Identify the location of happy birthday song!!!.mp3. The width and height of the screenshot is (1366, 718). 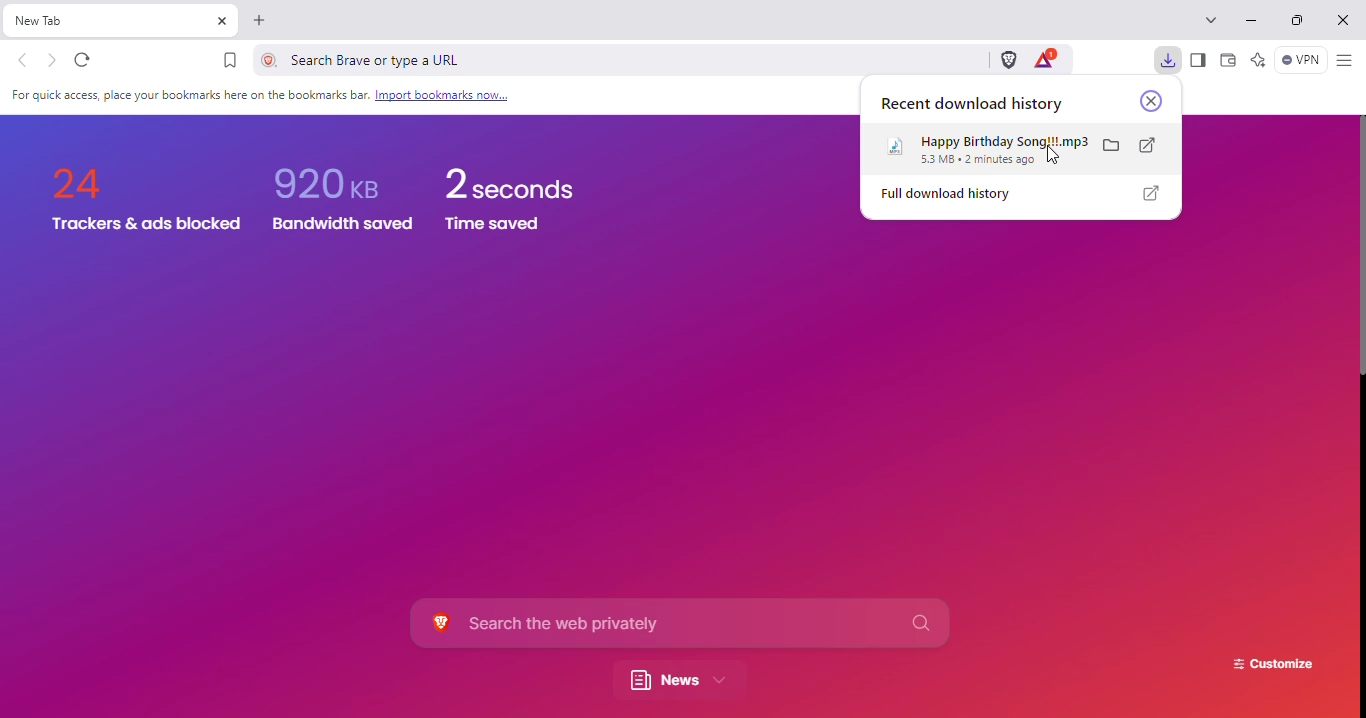
(1004, 141).